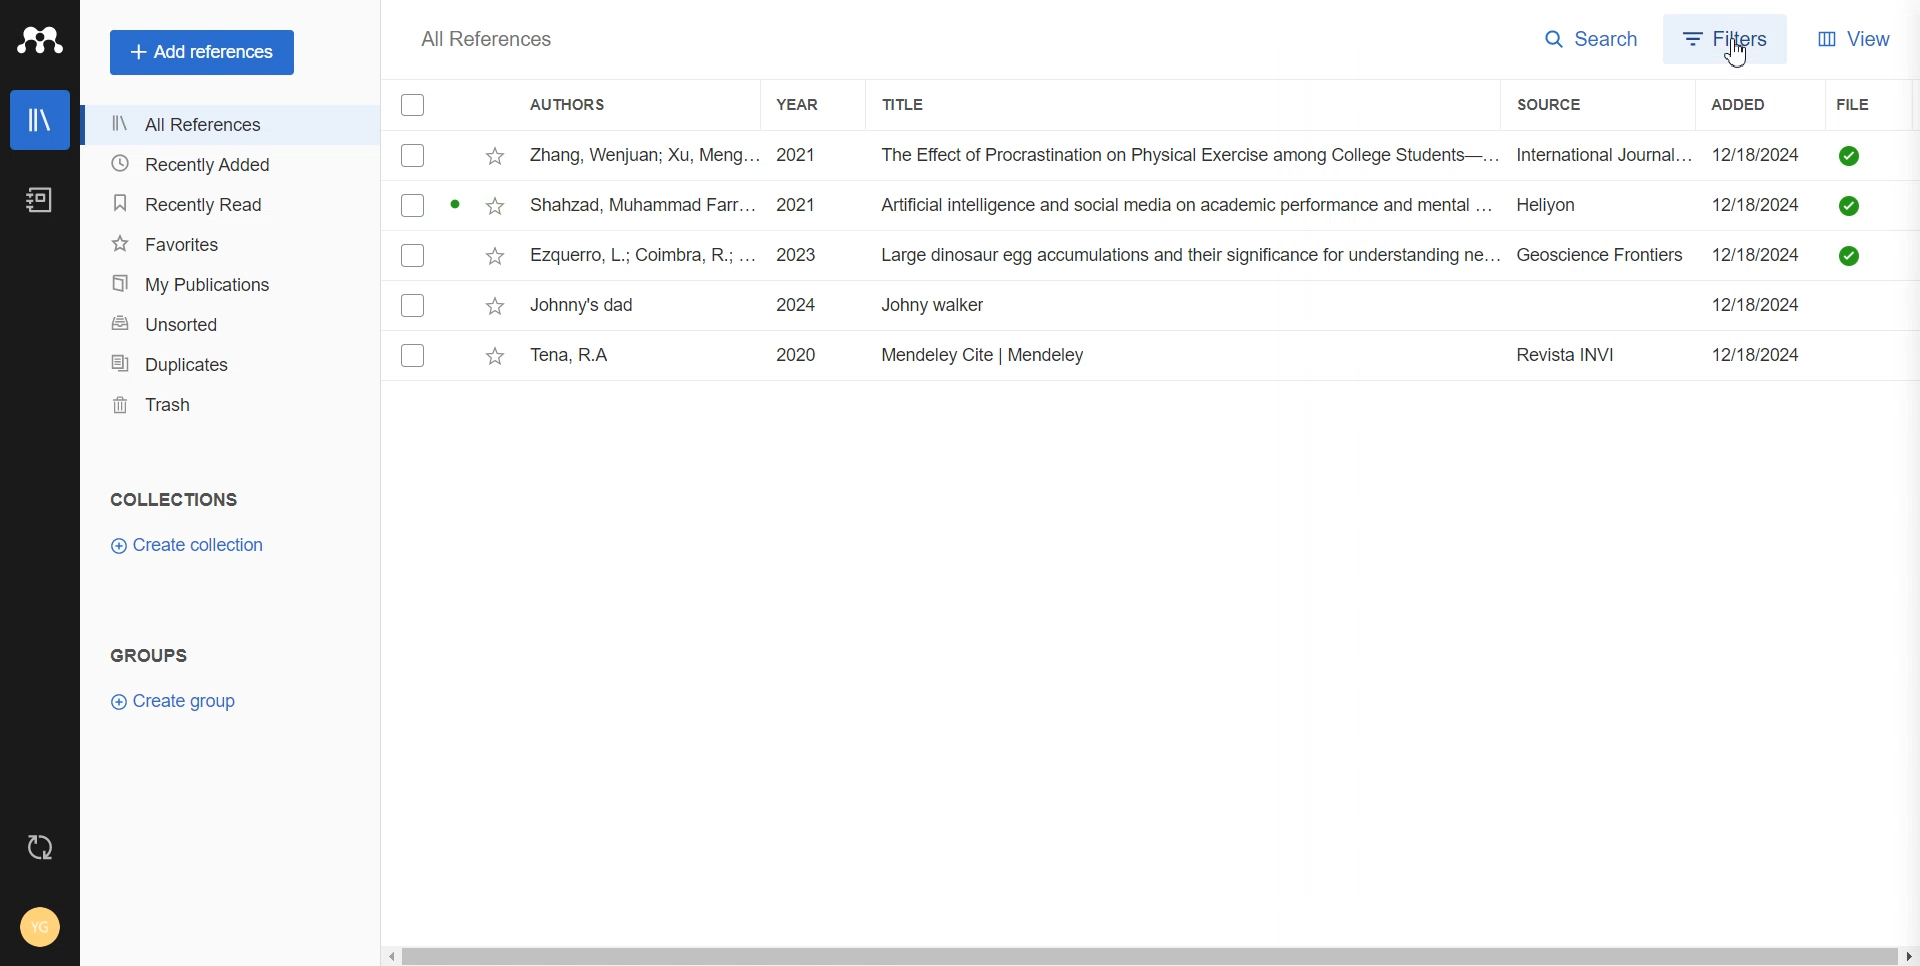 The height and width of the screenshot is (966, 1920). I want to click on Auto Sync, so click(41, 848).